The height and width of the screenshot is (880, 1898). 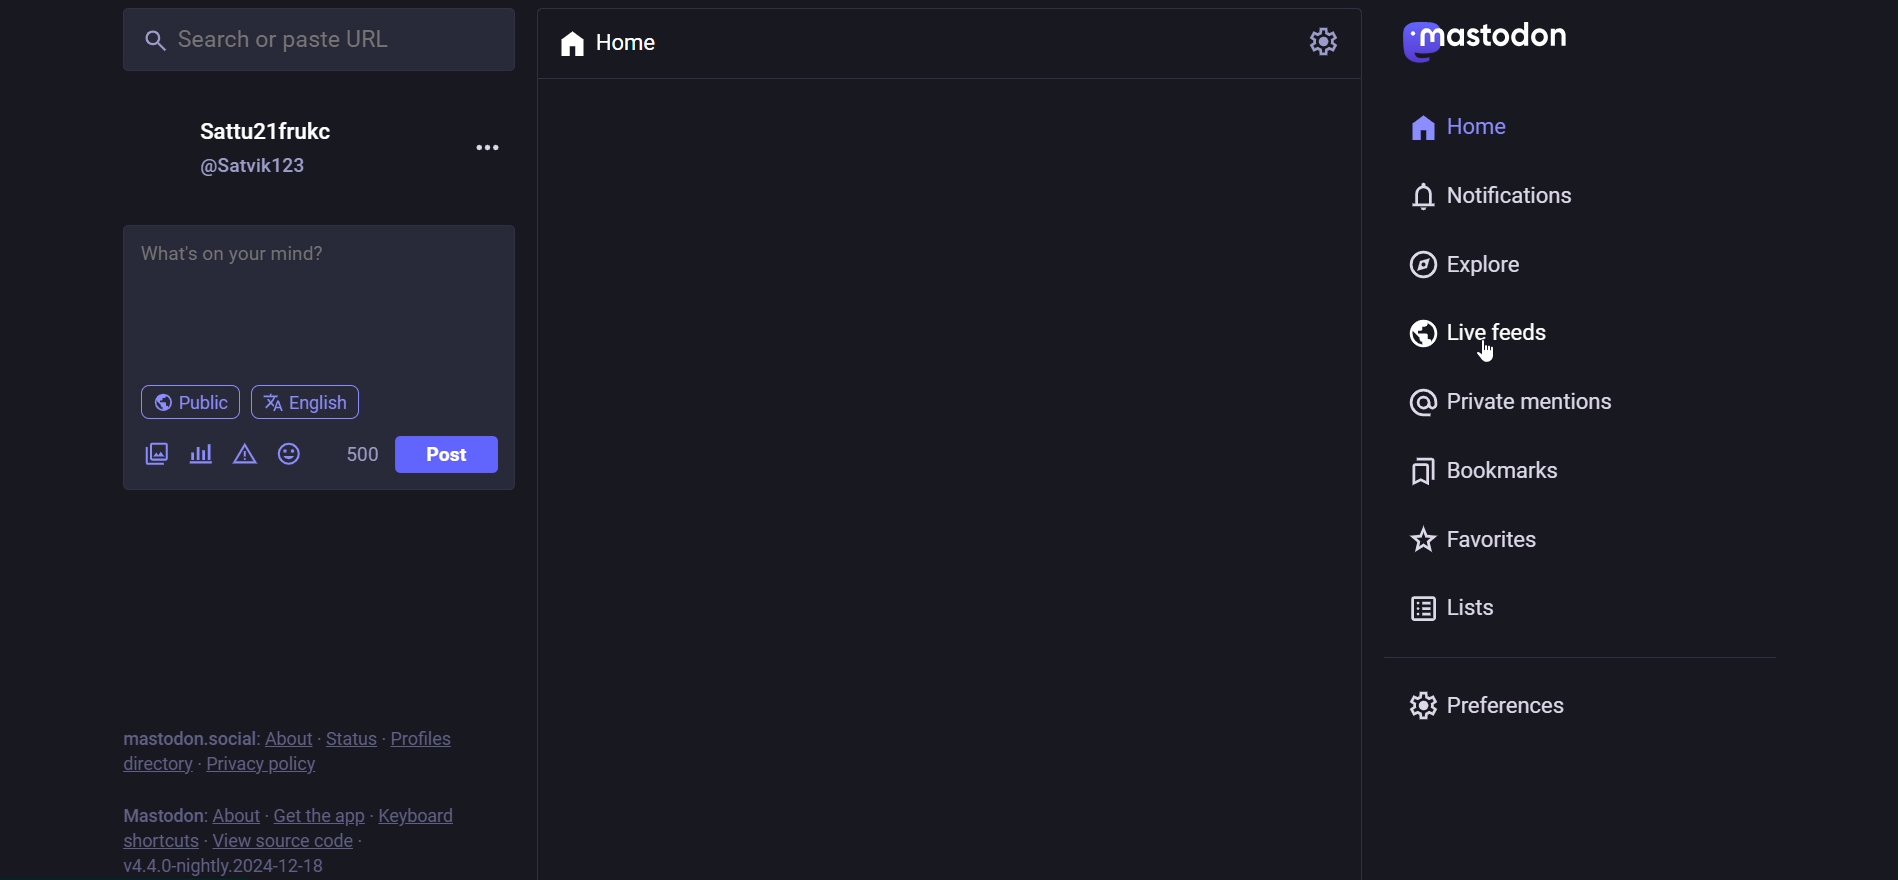 I want to click on keyboard, so click(x=419, y=813).